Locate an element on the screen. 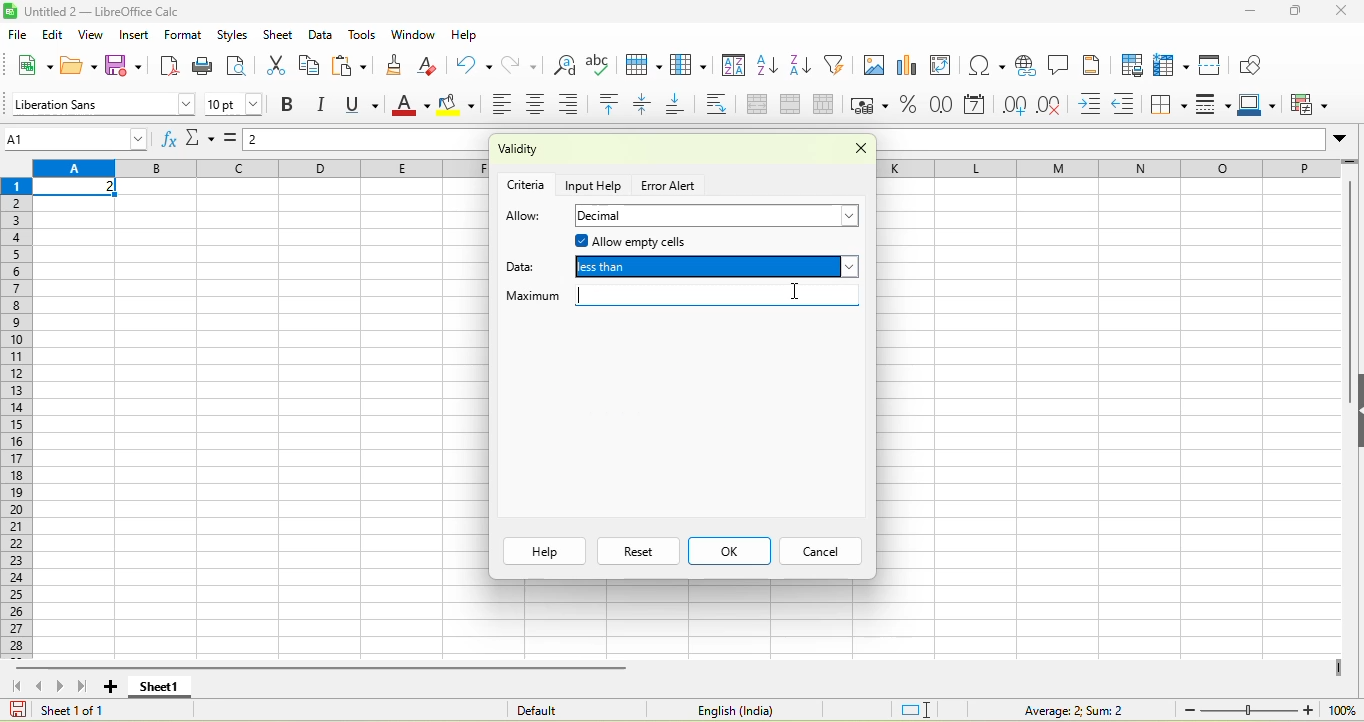 The height and width of the screenshot is (722, 1364). image is located at coordinates (873, 67).